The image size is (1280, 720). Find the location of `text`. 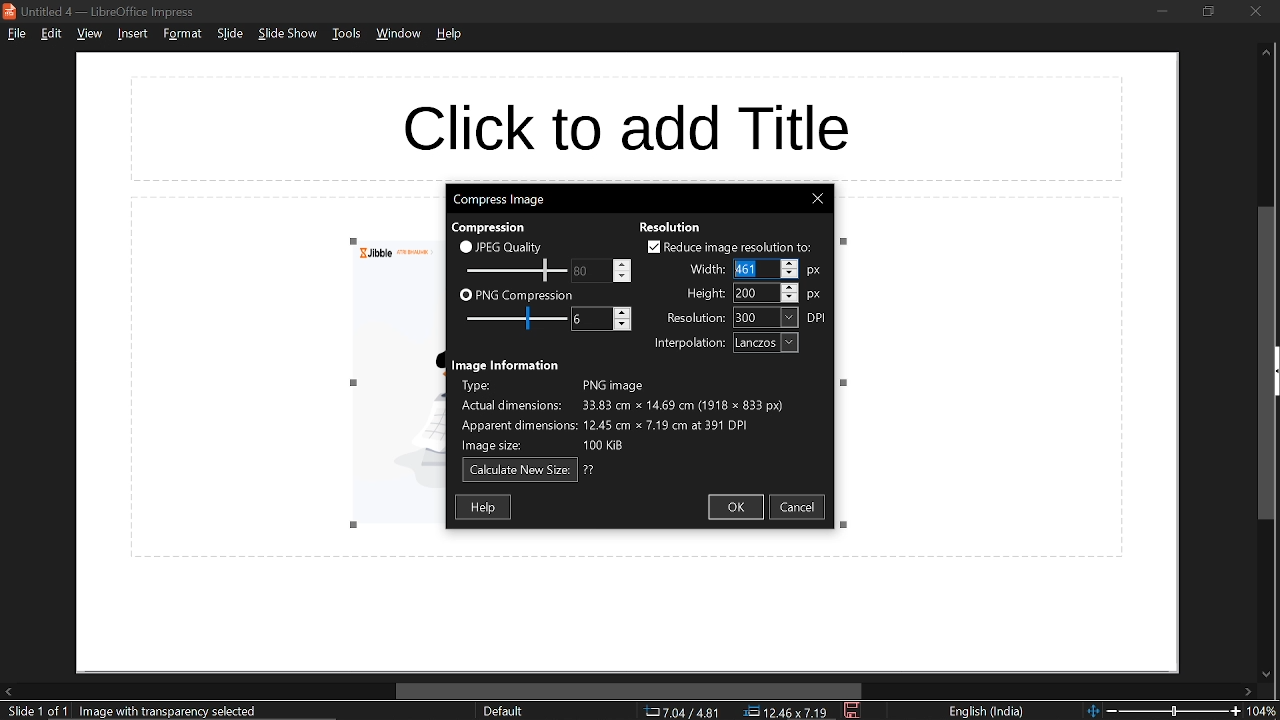

text is located at coordinates (590, 470).